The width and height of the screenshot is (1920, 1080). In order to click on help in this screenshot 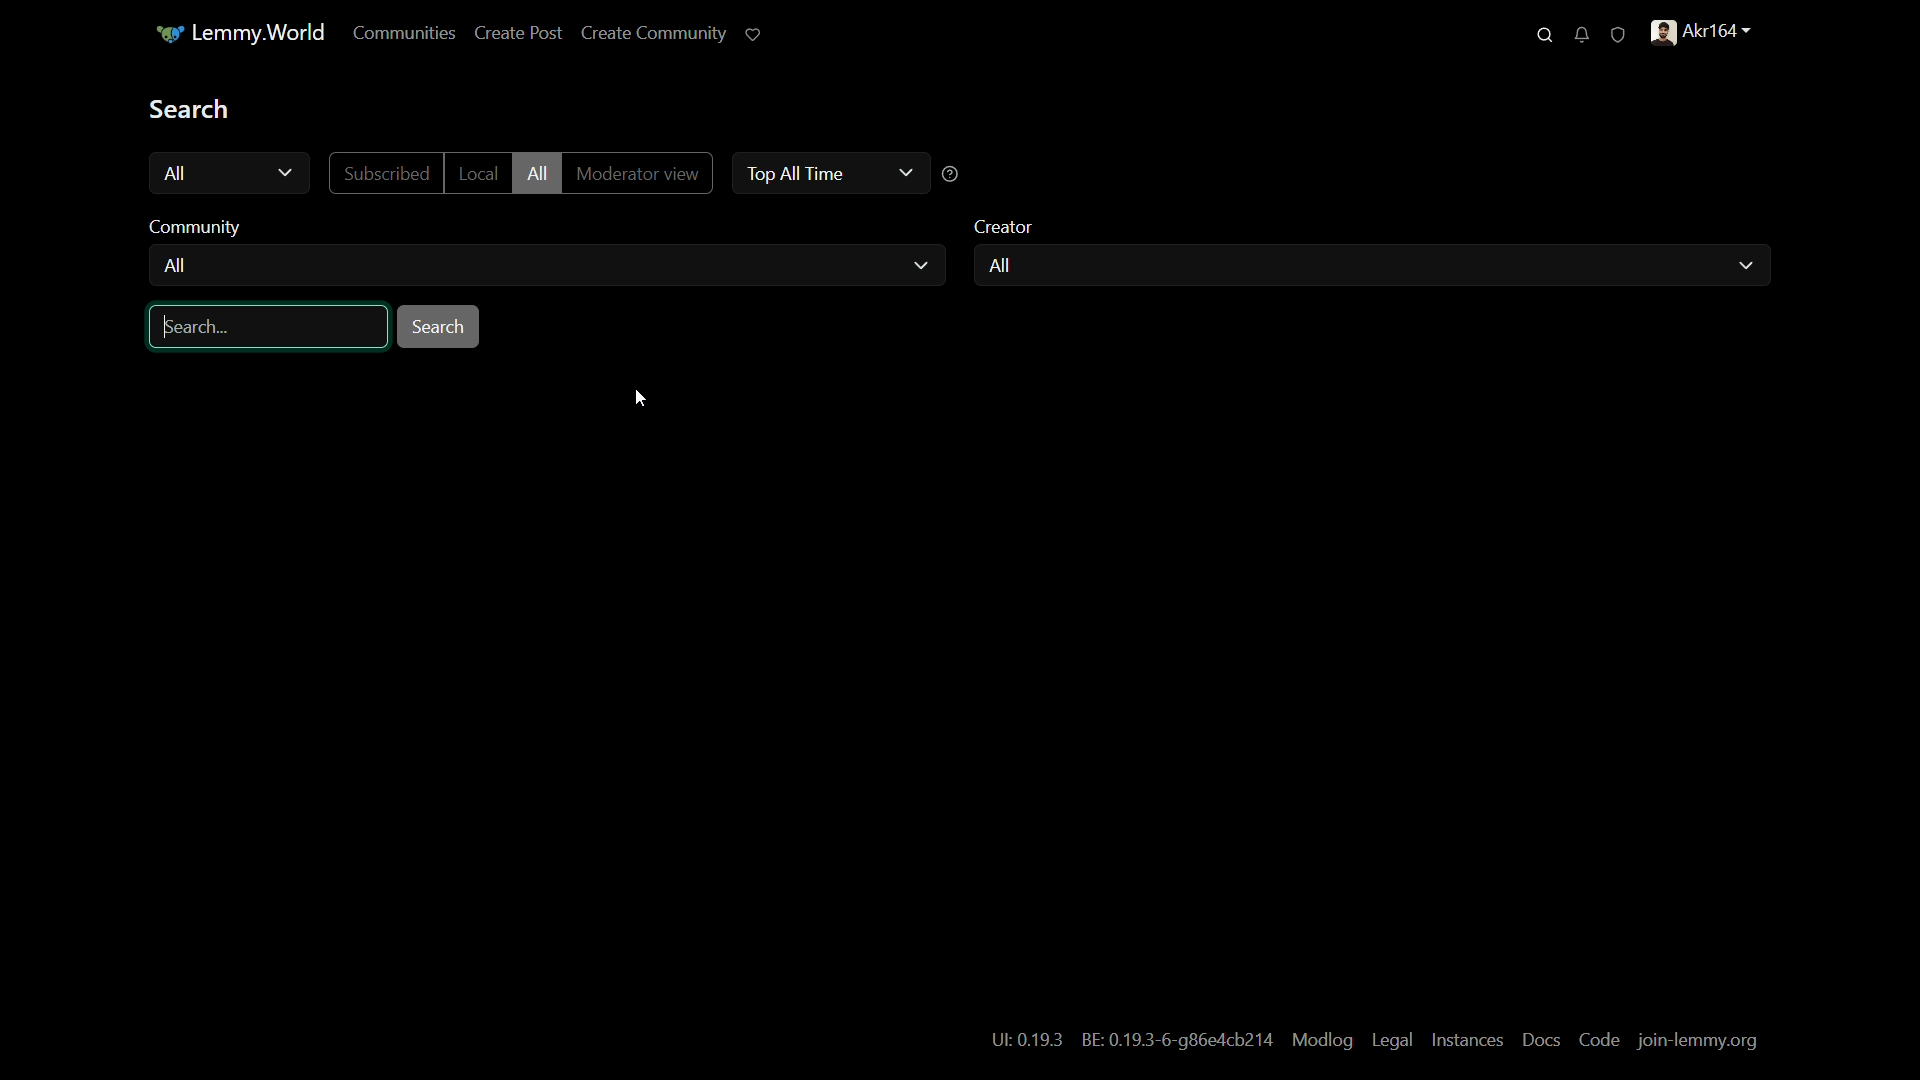, I will do `click(951, 175)`.